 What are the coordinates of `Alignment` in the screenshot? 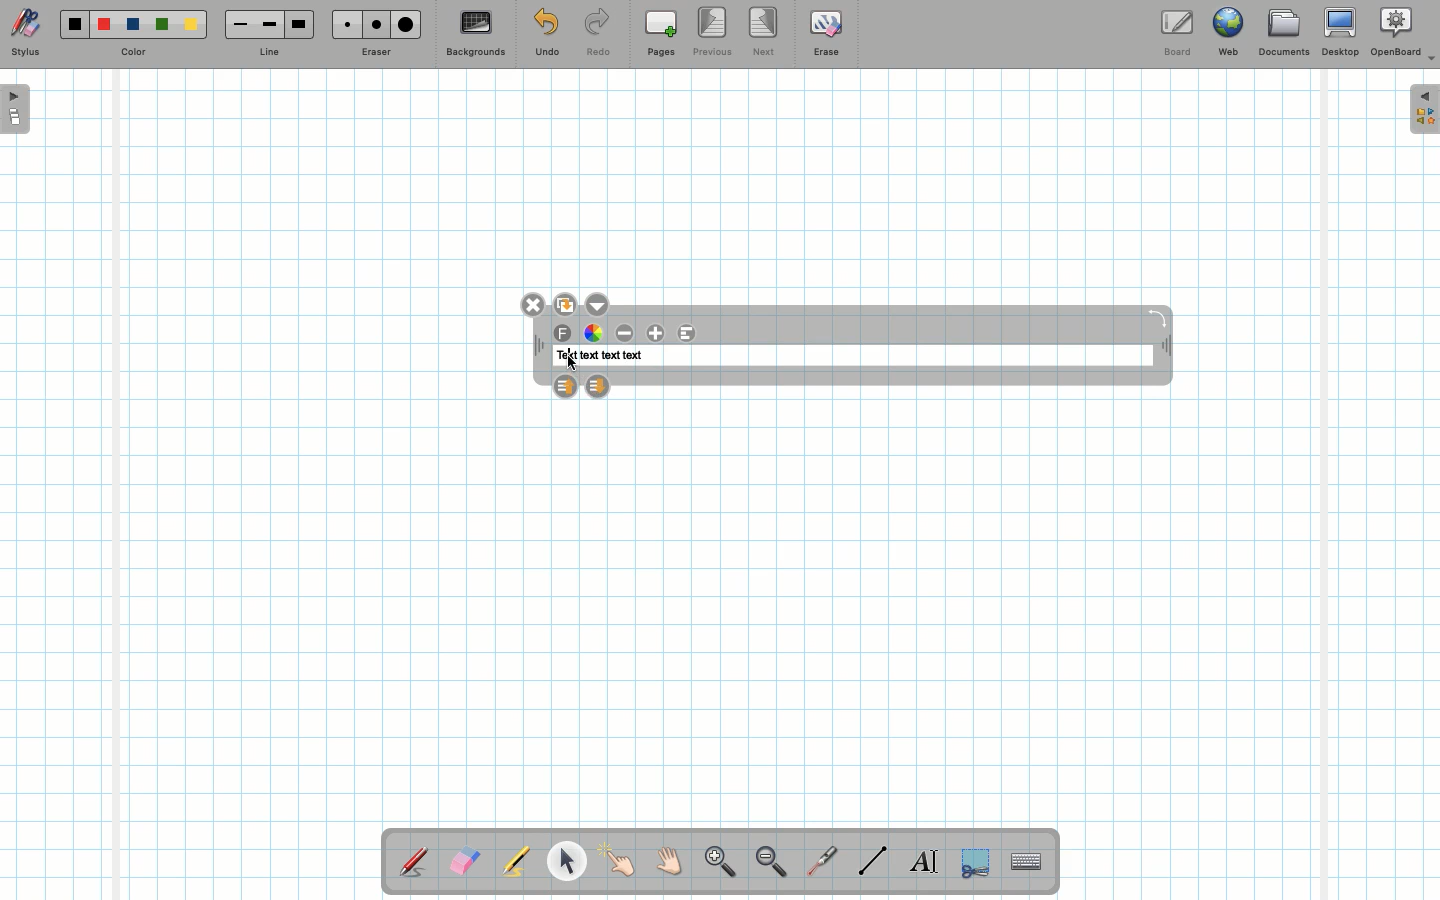 It's located at (686, 334).